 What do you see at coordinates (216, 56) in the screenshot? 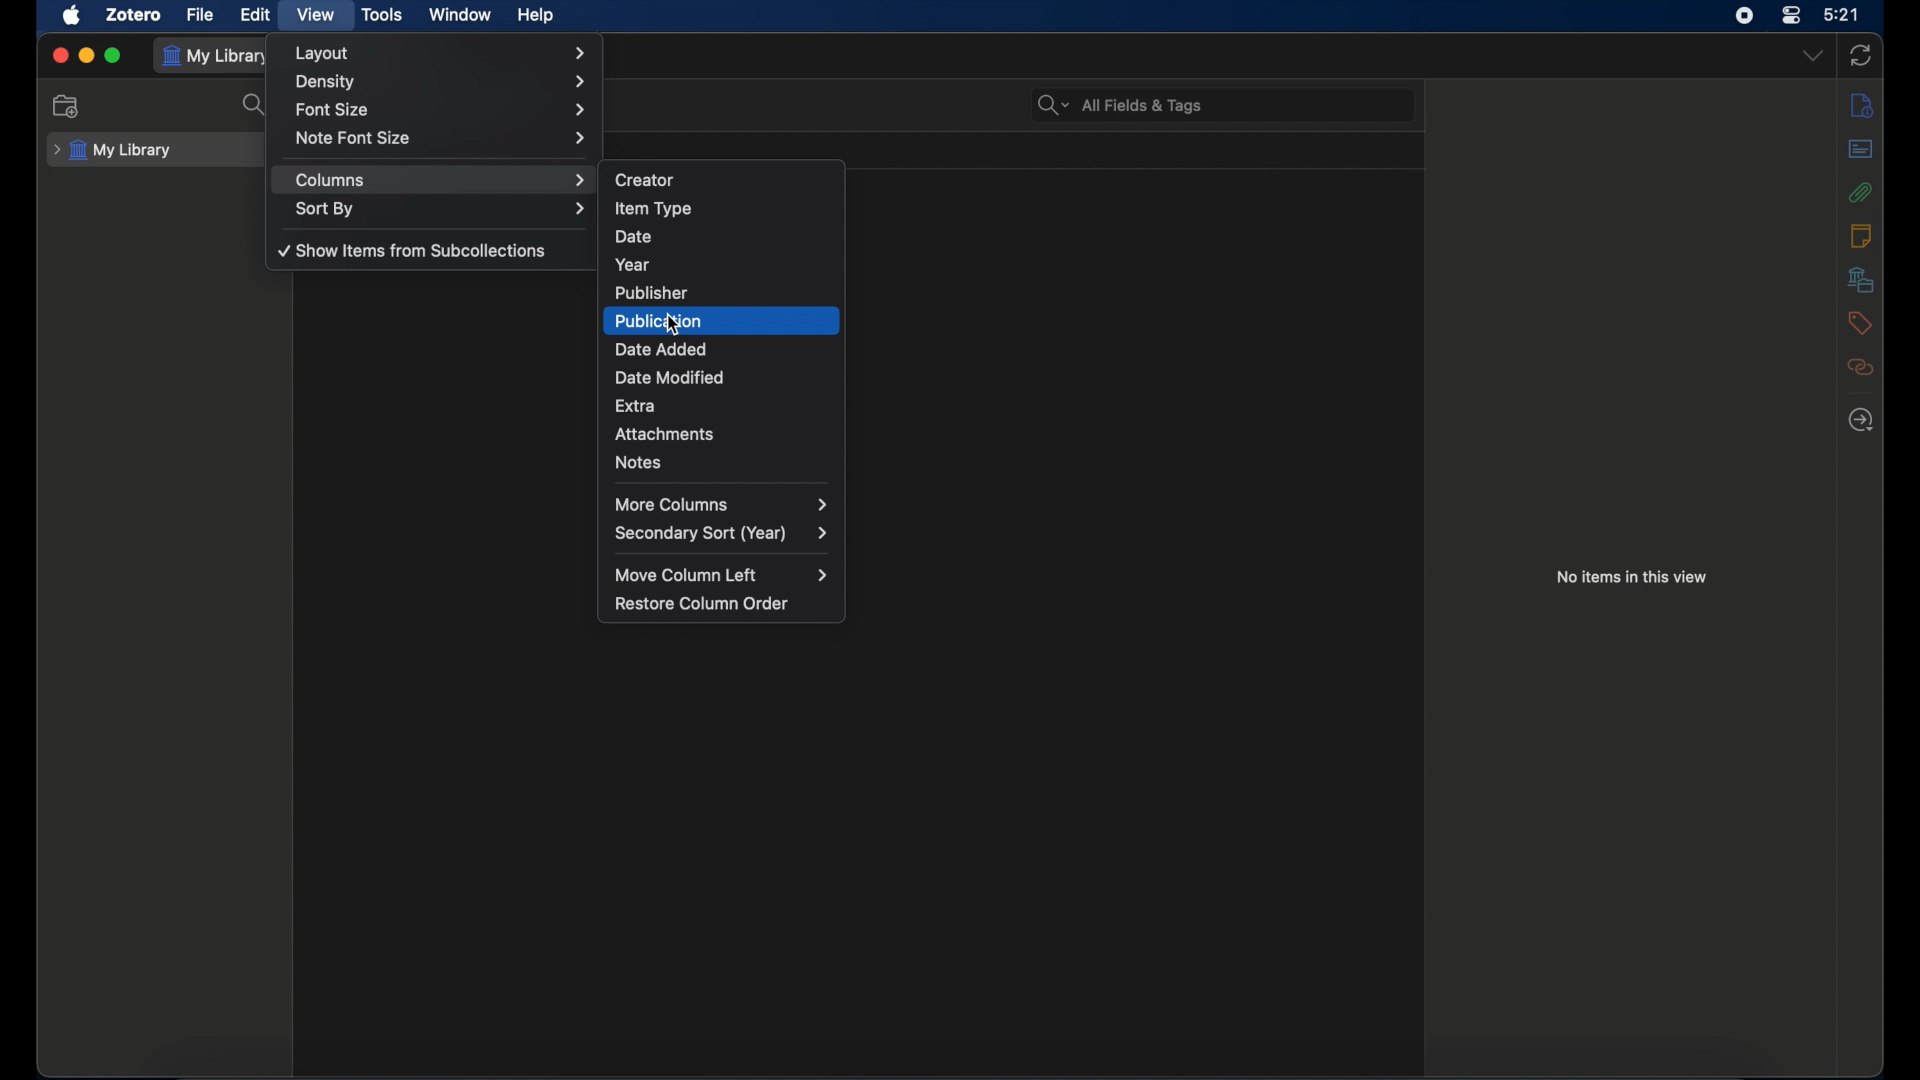
I see `my library` at bounding box center [216, 56].